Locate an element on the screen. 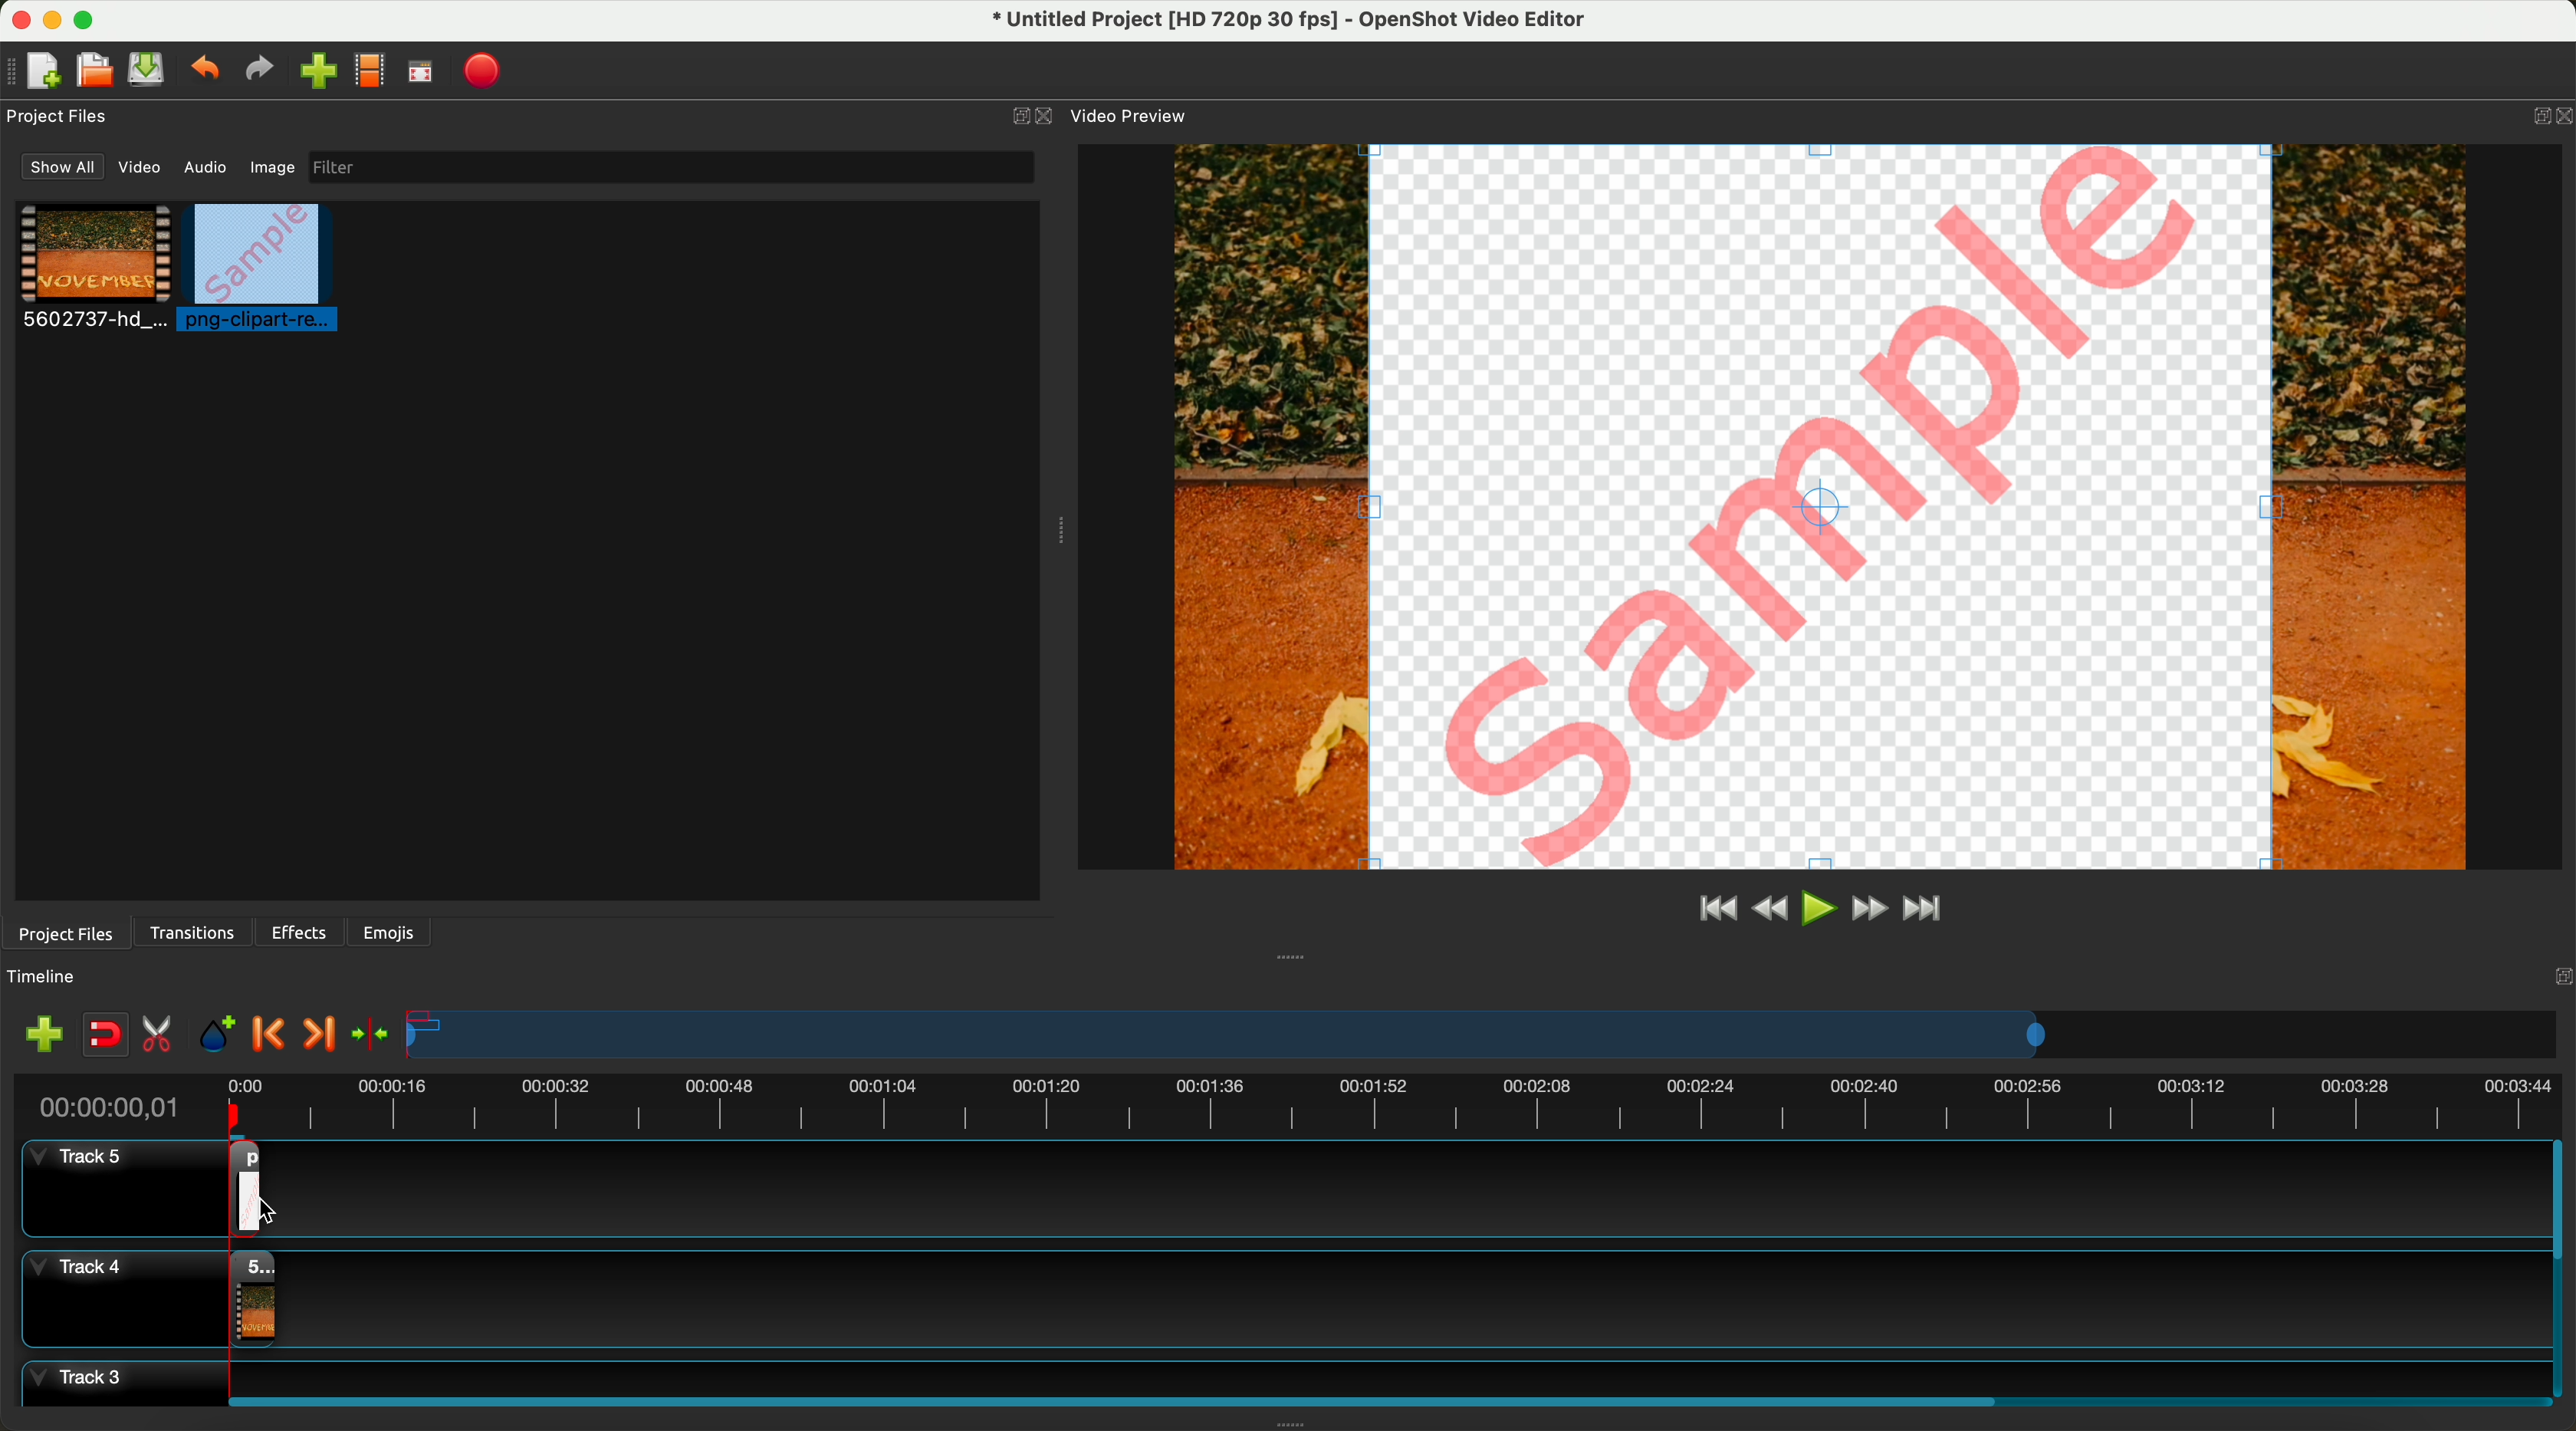 This screenshot has width=2576, height=1431. maximize is located at coordinates (92, 18).